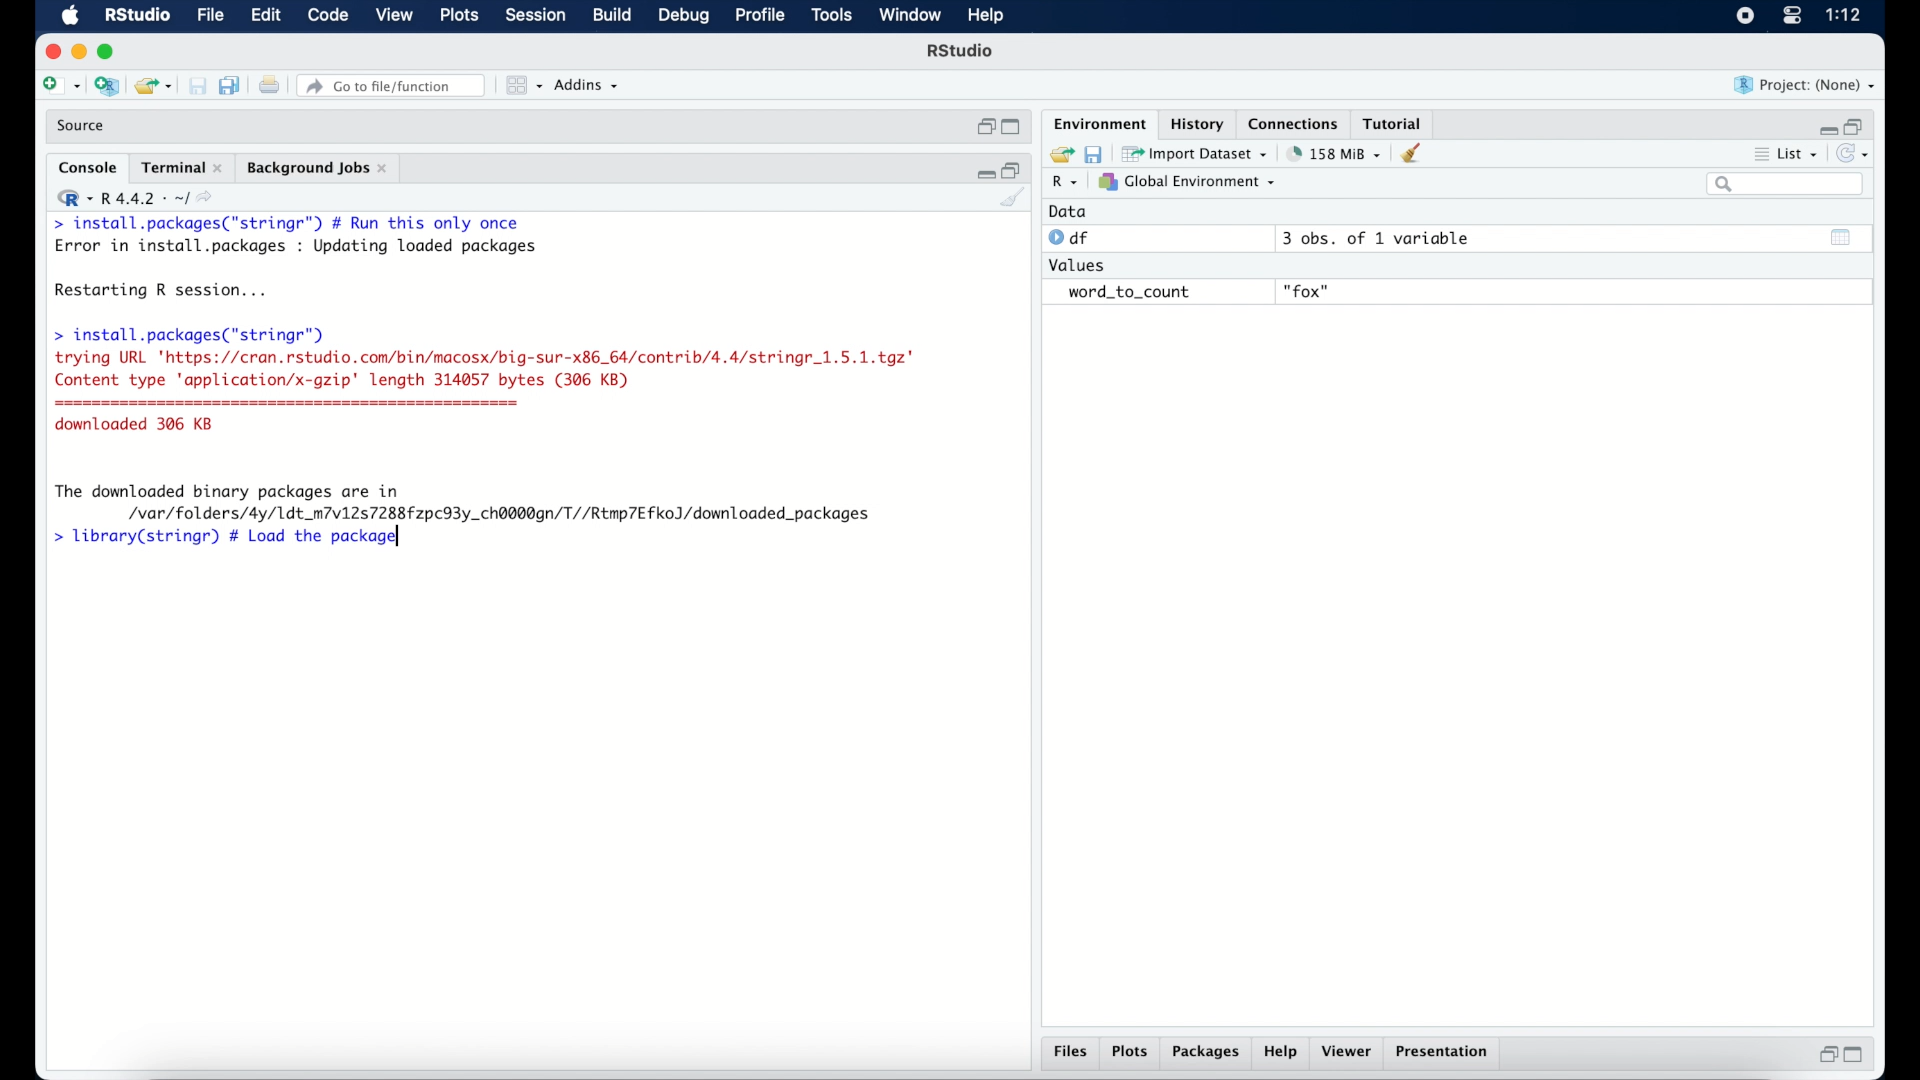 The width and height of the screenshot is (1920, 1080). Describe the element at coordinates (1855, 154) in the screenshot. I see `refresh` at that location.